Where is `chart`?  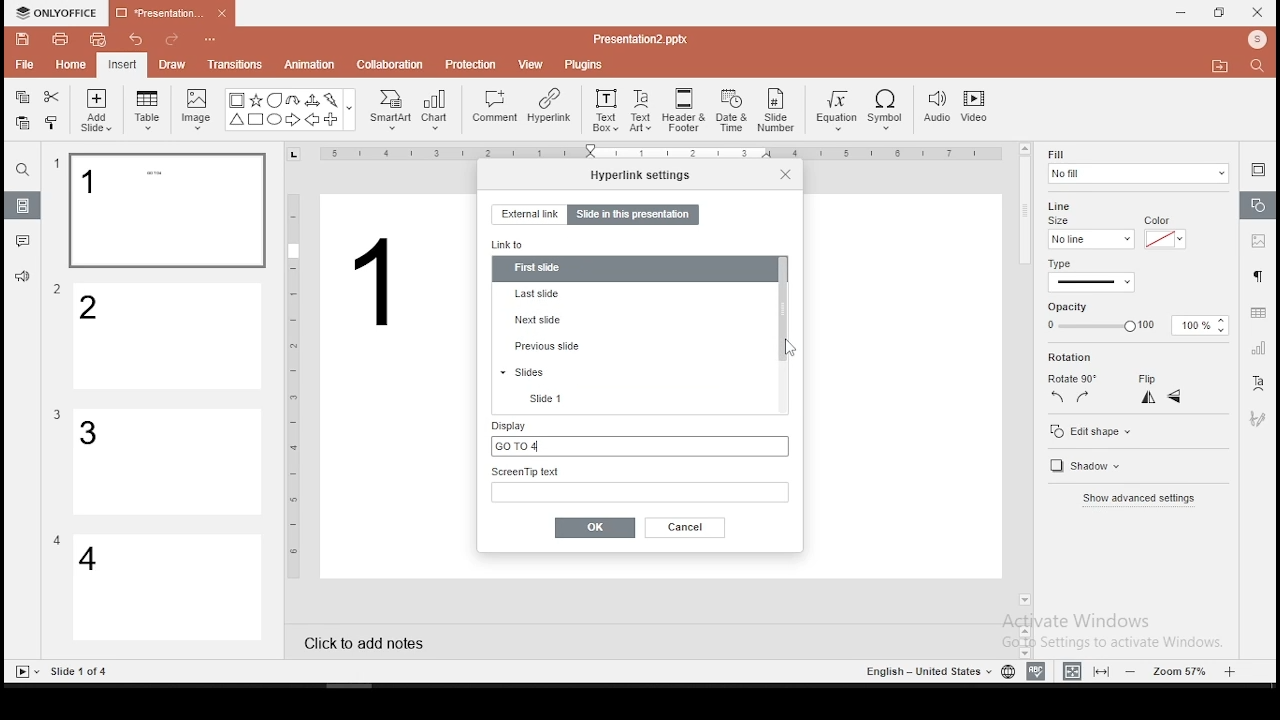
chart is located at coordinates (436, 109).